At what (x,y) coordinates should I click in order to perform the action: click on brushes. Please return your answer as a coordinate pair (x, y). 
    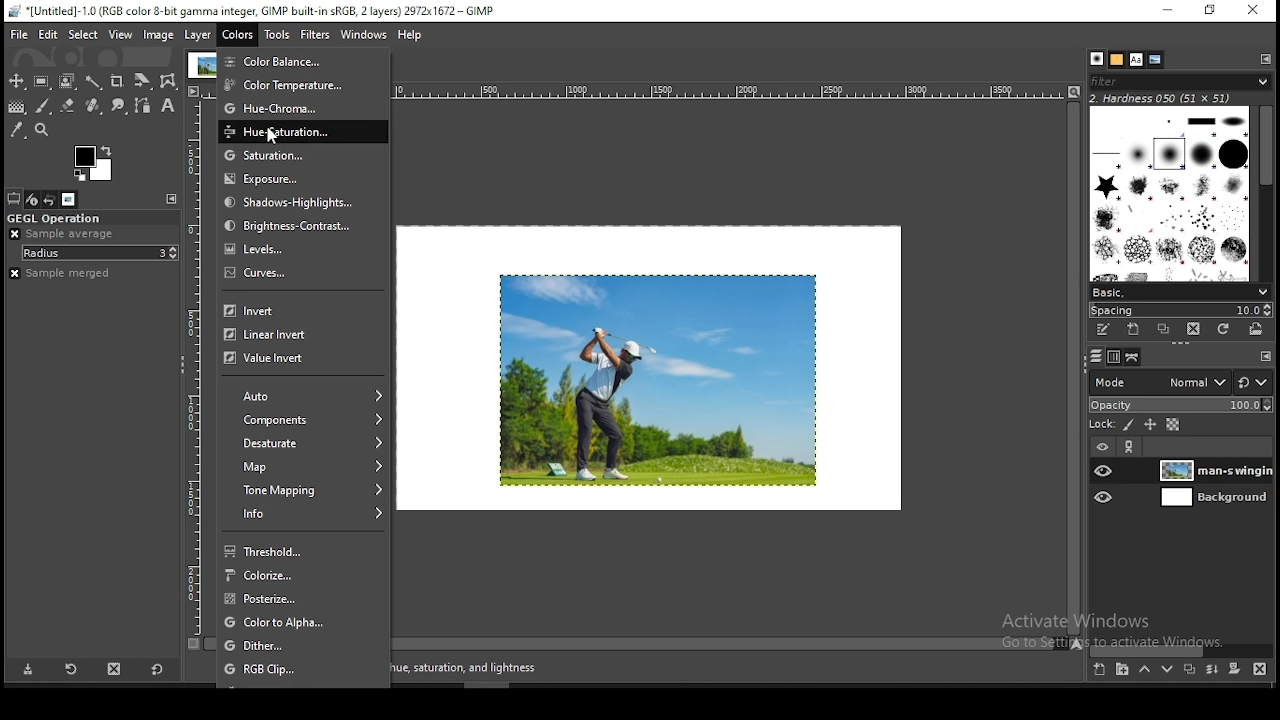
    Looking at the image, I should click on (1095, 58).